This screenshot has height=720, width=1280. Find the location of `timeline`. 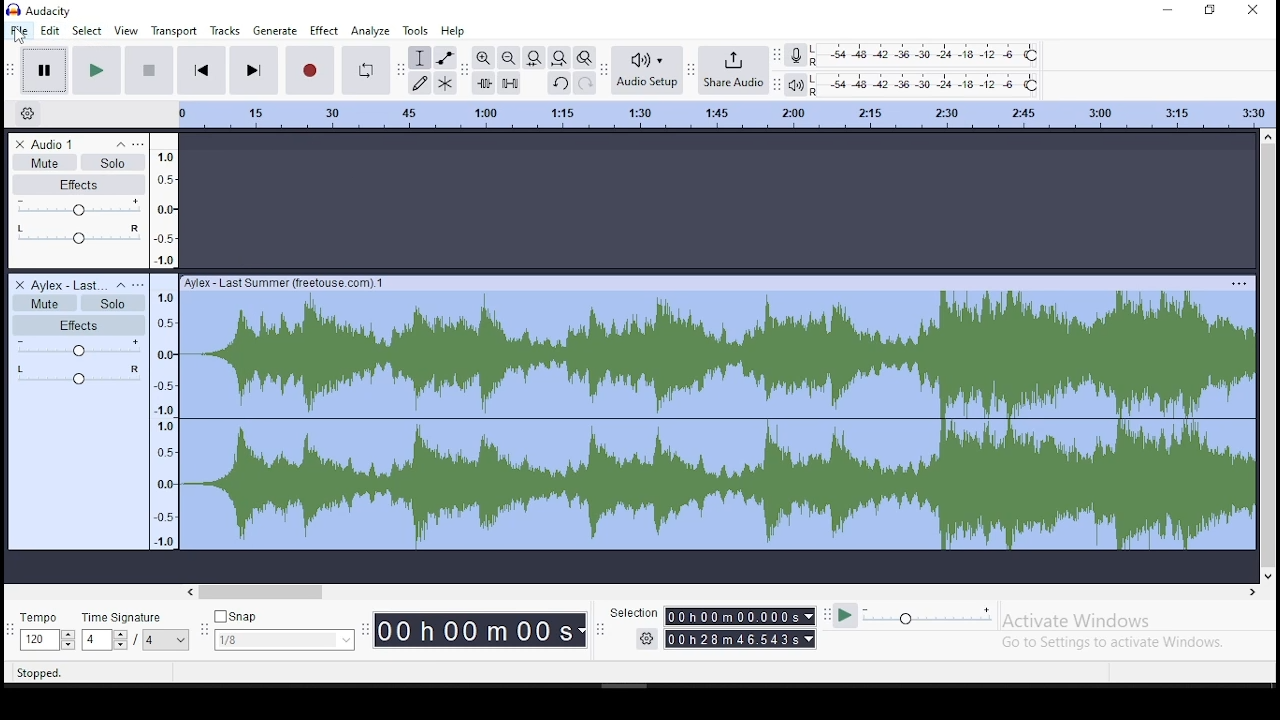

timeline is located at coordinates (726, 113).